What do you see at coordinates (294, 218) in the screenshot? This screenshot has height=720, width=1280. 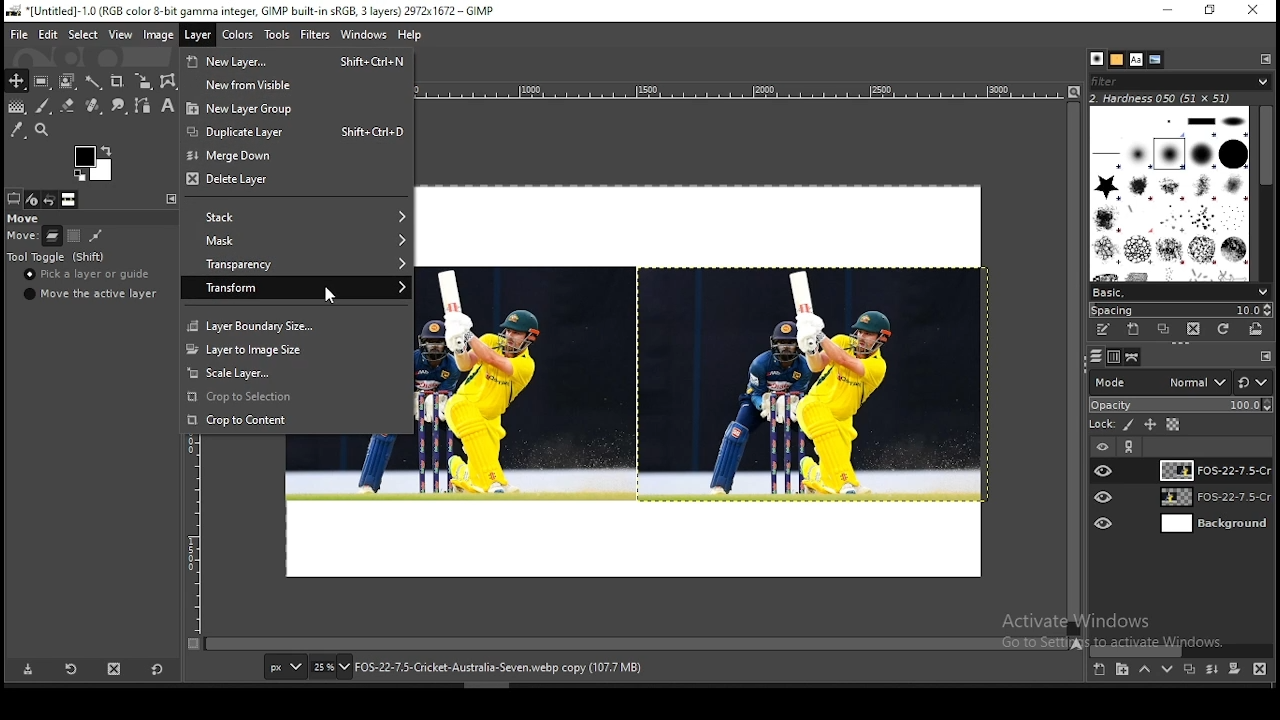 I see `stack` at bounding box center [294, 218].